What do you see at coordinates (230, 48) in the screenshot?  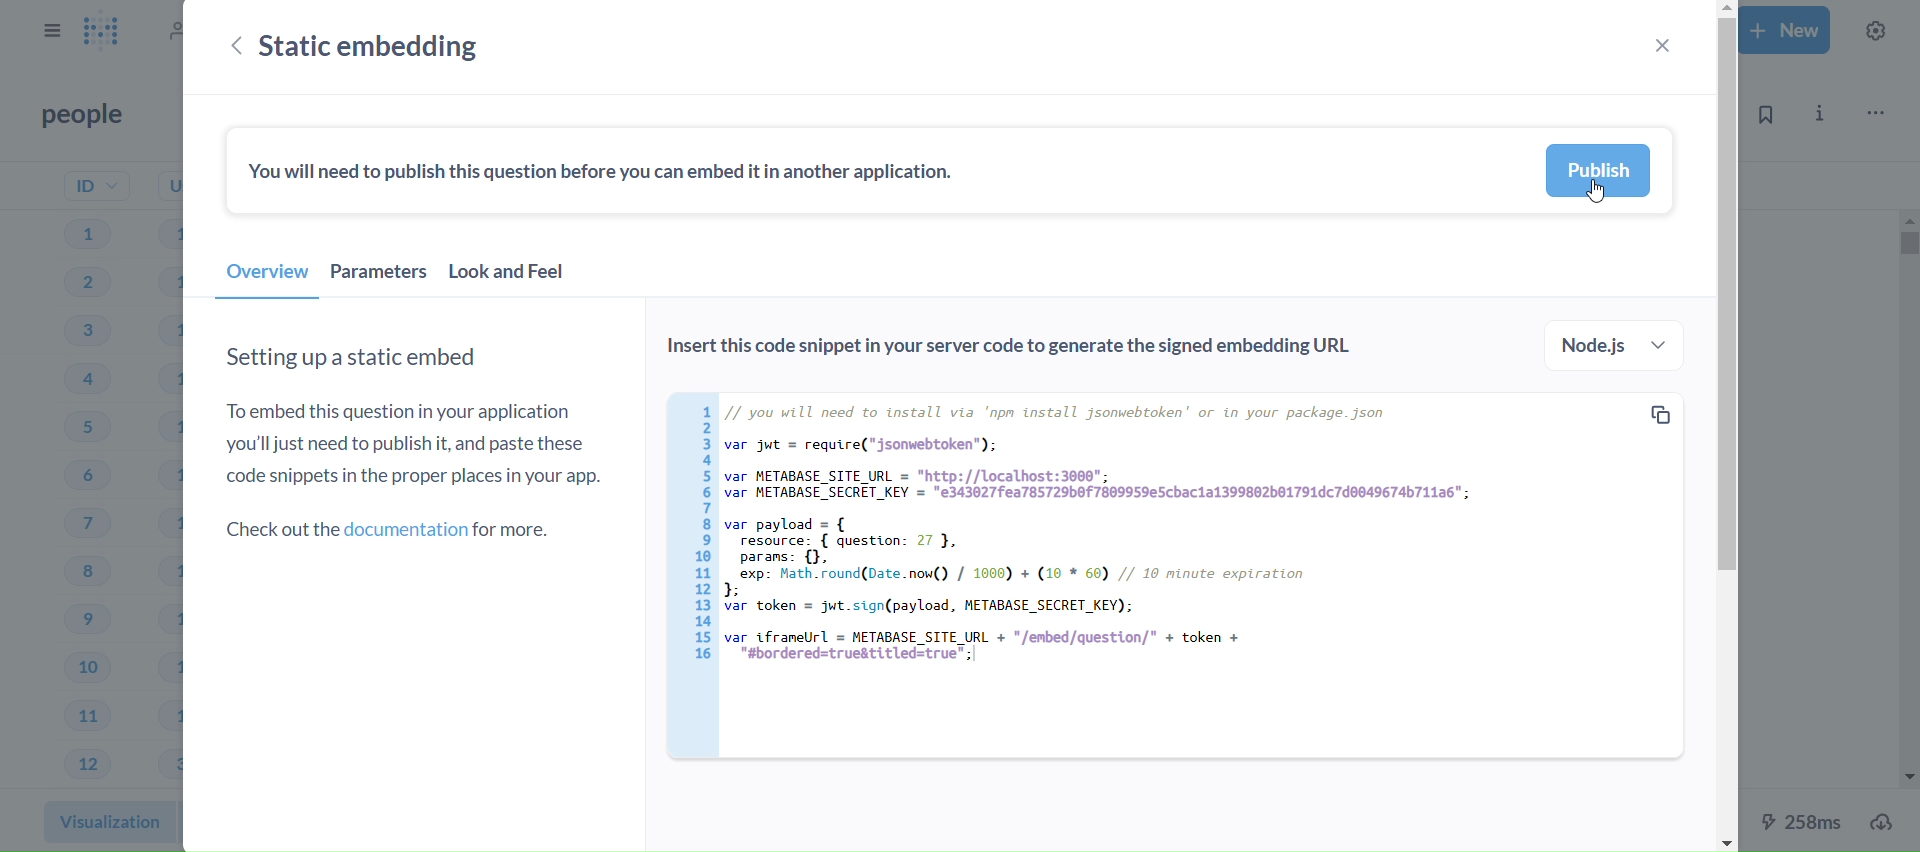 I see `back ` at bounding box center [230, 48].